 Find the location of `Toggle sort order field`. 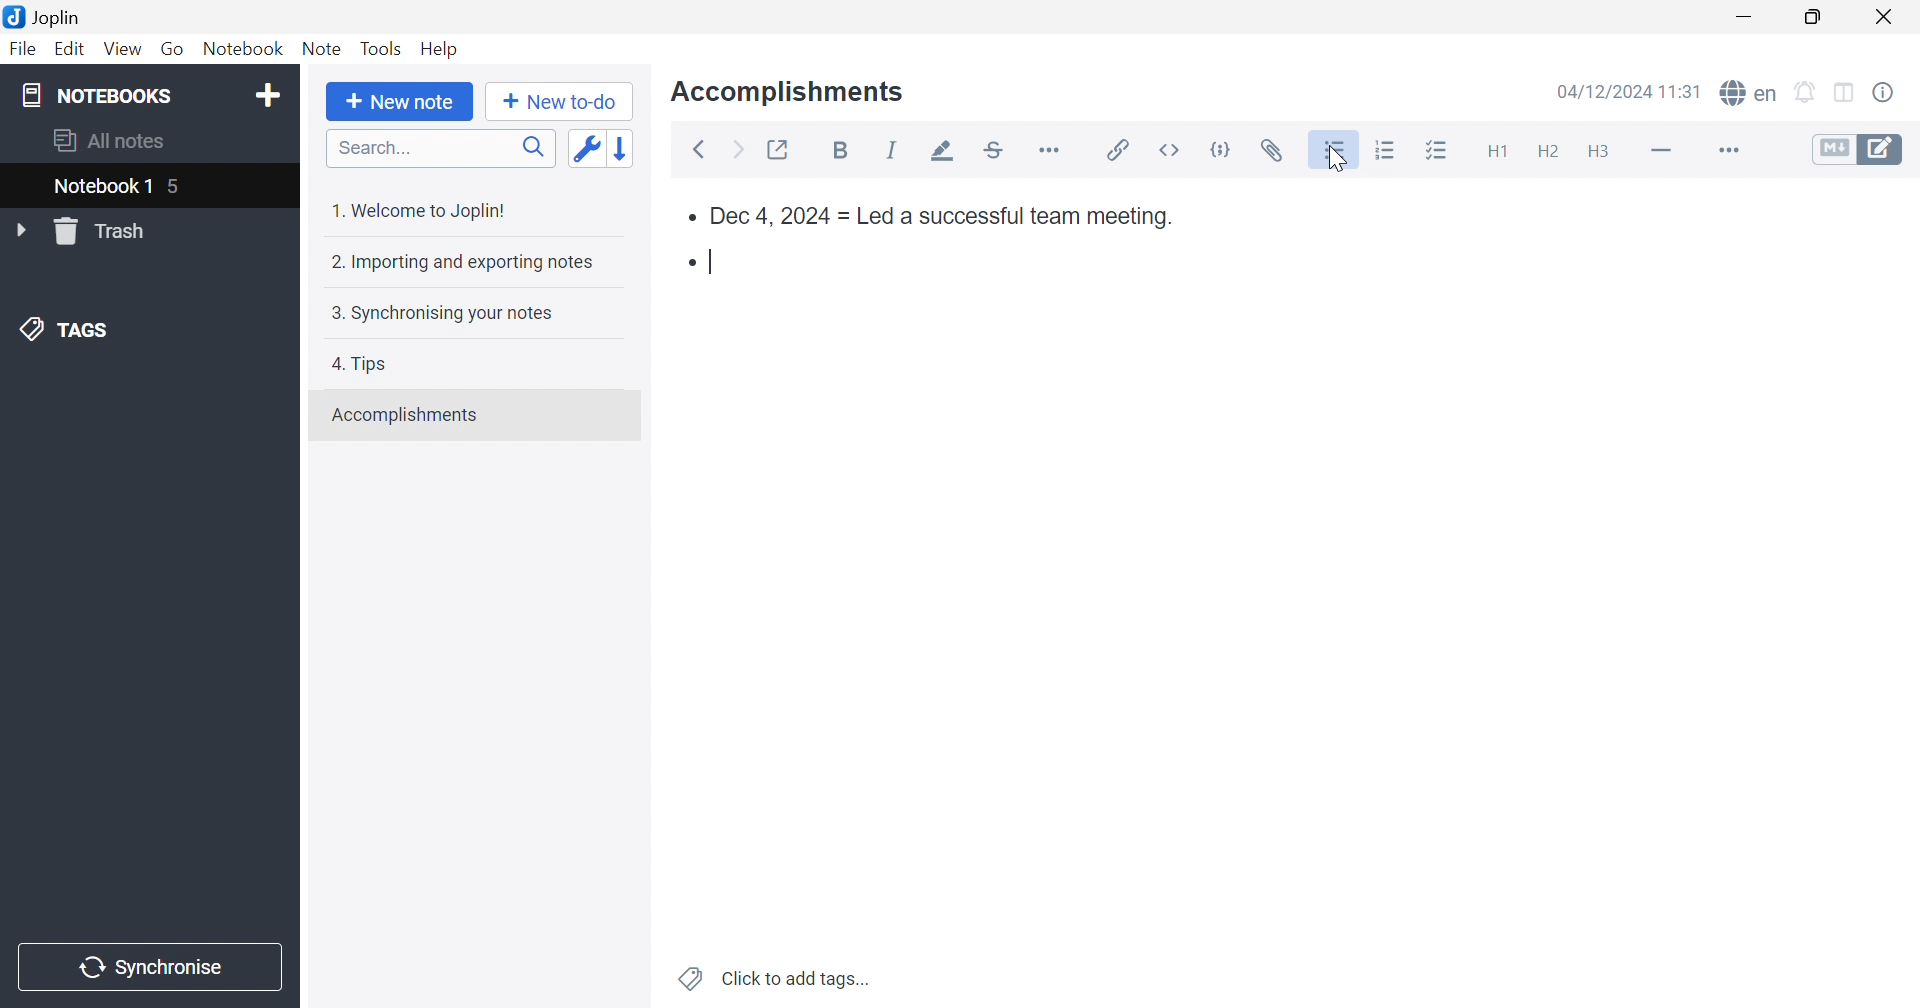

Toggle sort order field is located at coordinates (583, 148).